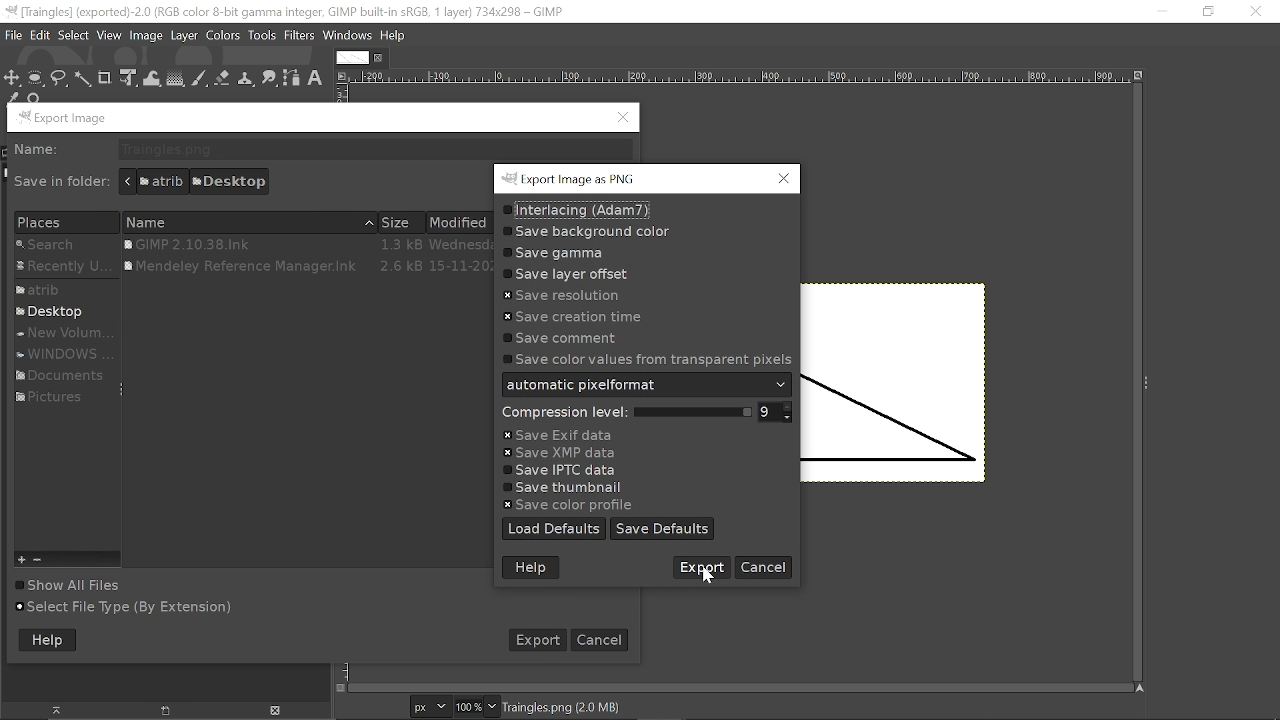 This screenshot has width=1280, height=720. I want to click on Save gamma, so click(554, 253).